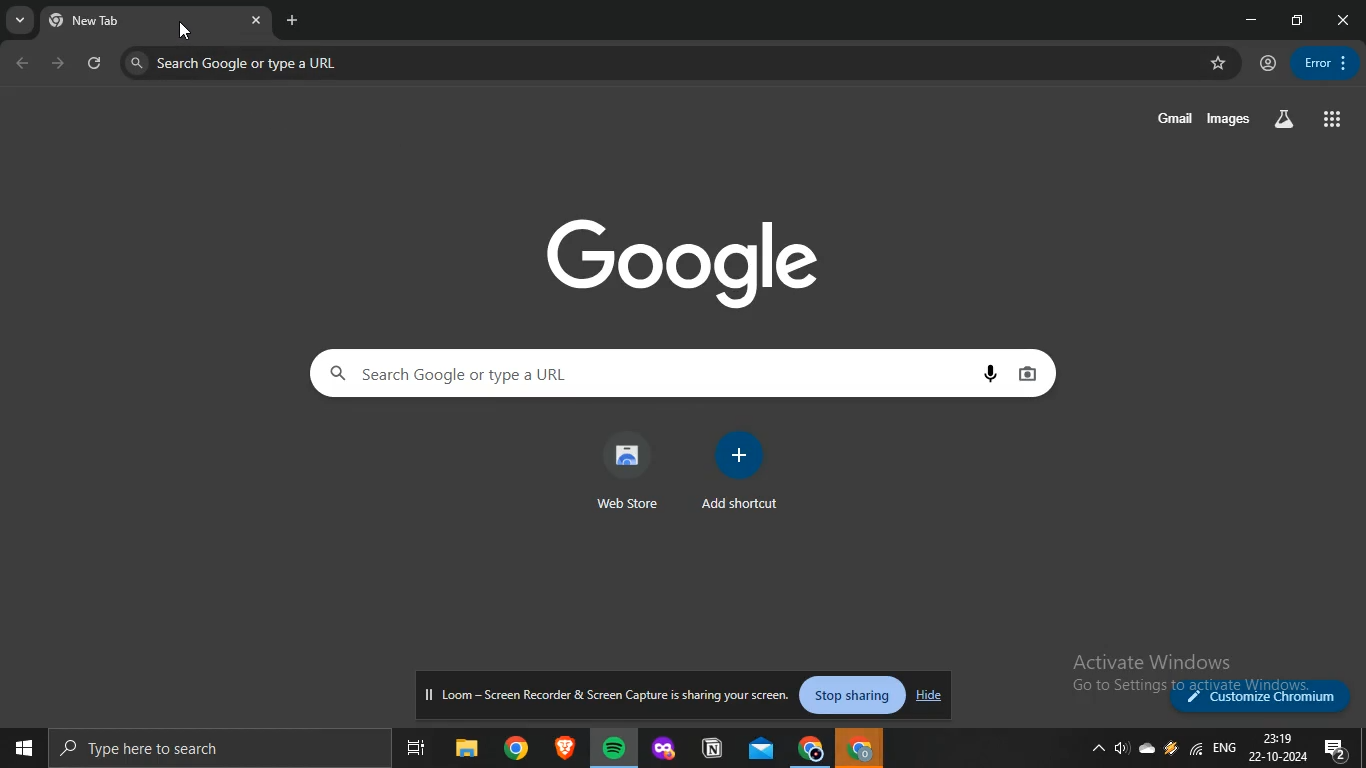  What do you see at coordinates (59, 63) in the screenshot?
I see `go to next page` at bounding box center [59, 63].